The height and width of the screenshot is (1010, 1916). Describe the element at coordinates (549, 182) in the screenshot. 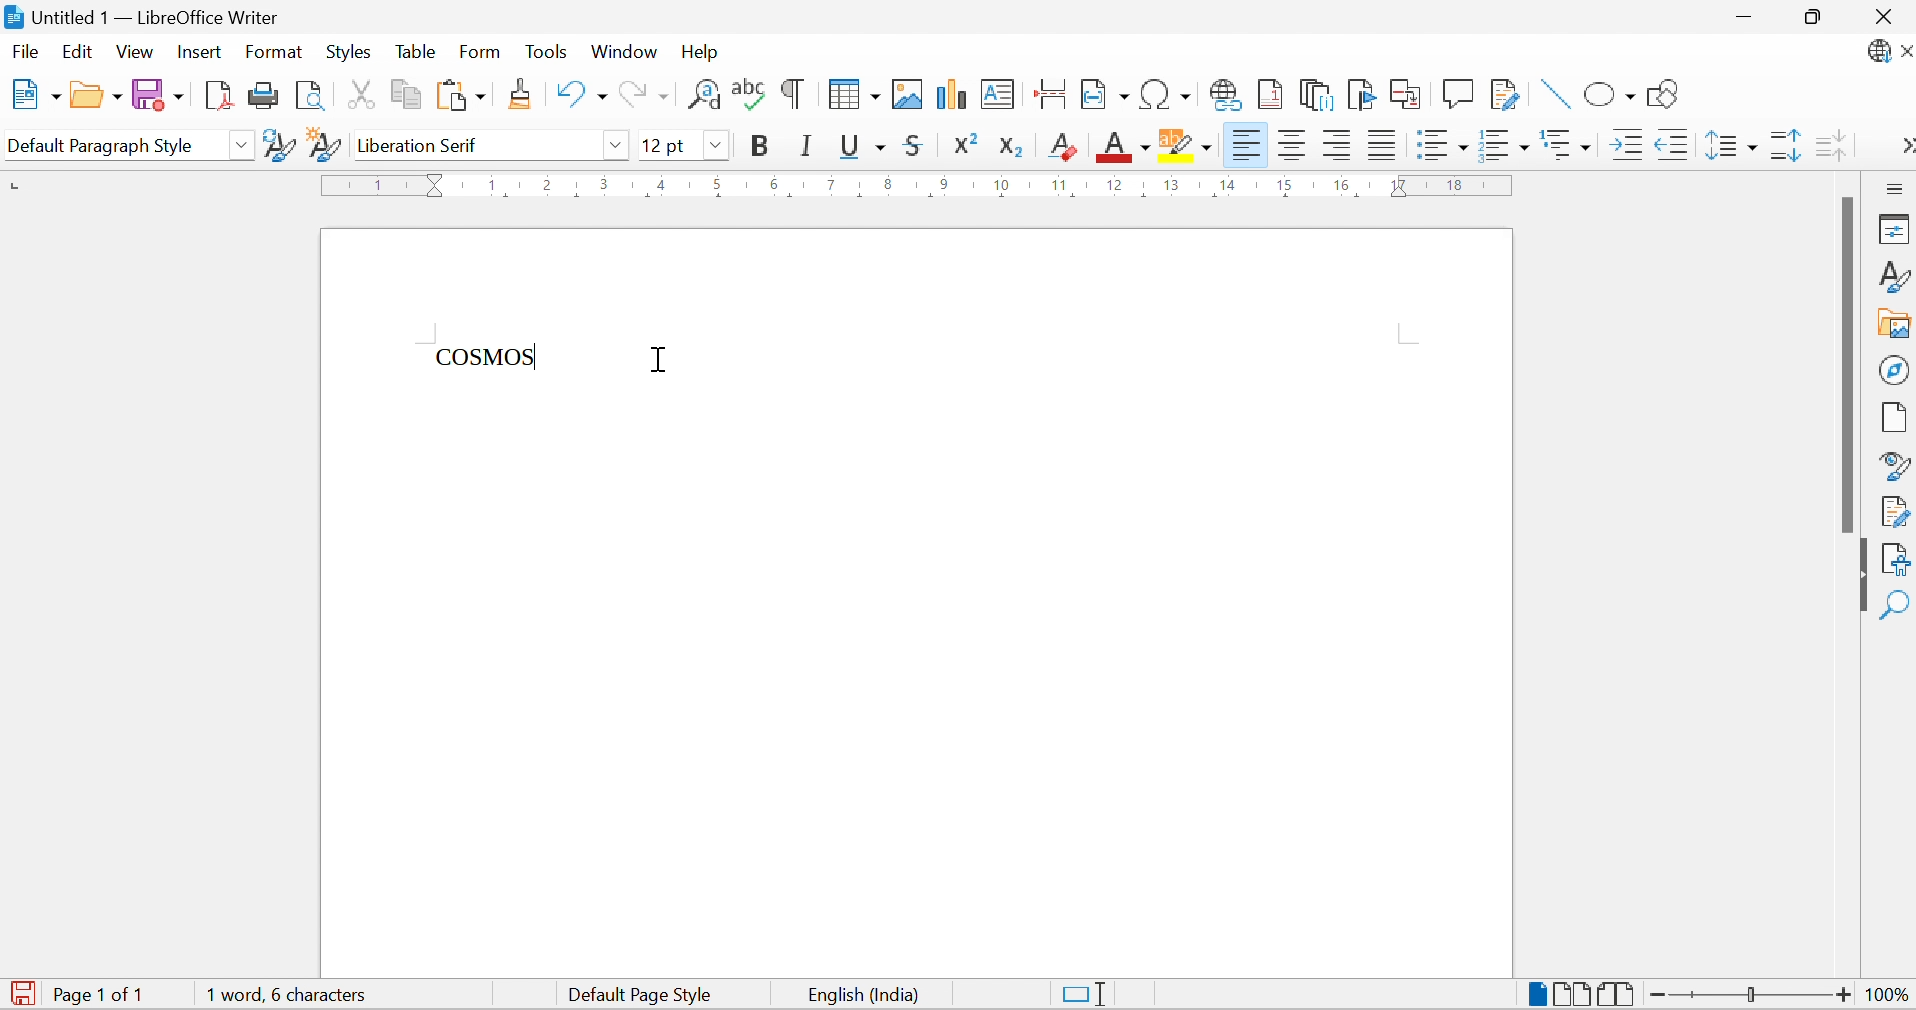

I see `2` at that location.